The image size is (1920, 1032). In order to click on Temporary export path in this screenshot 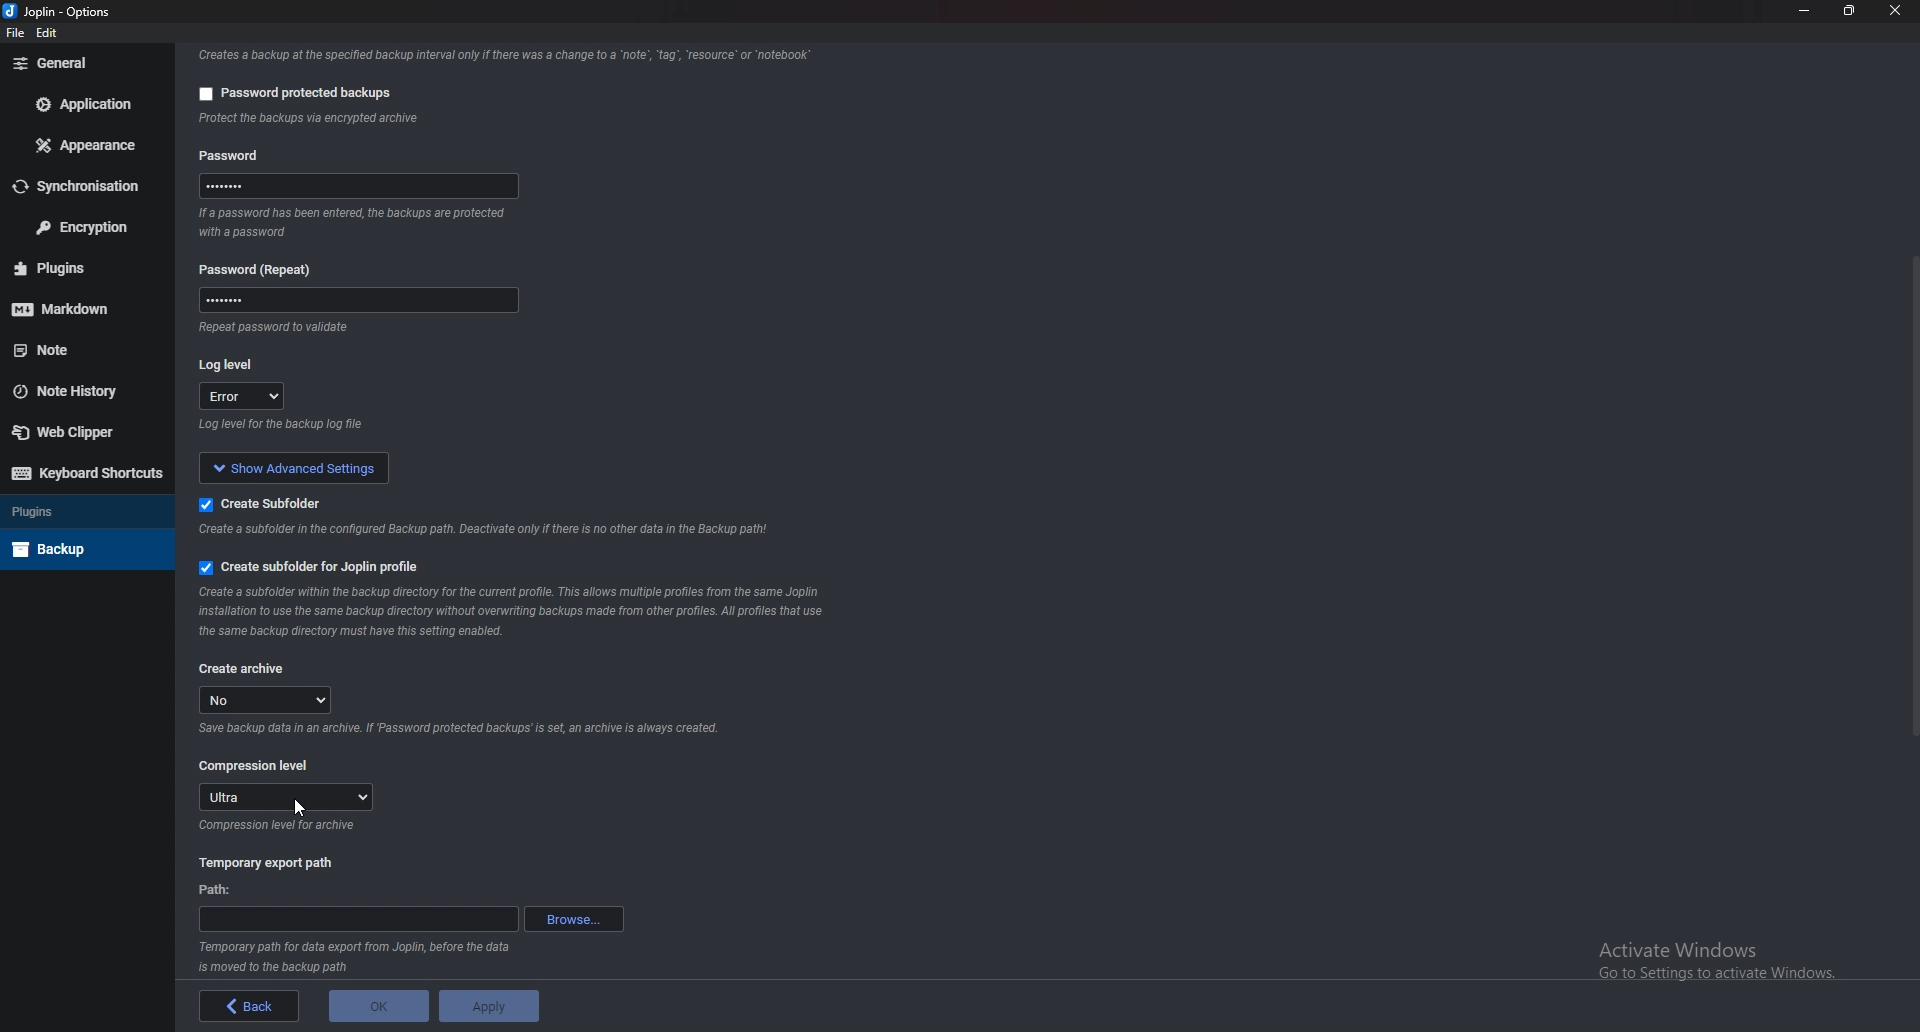, I will do `click(266, 863)`.